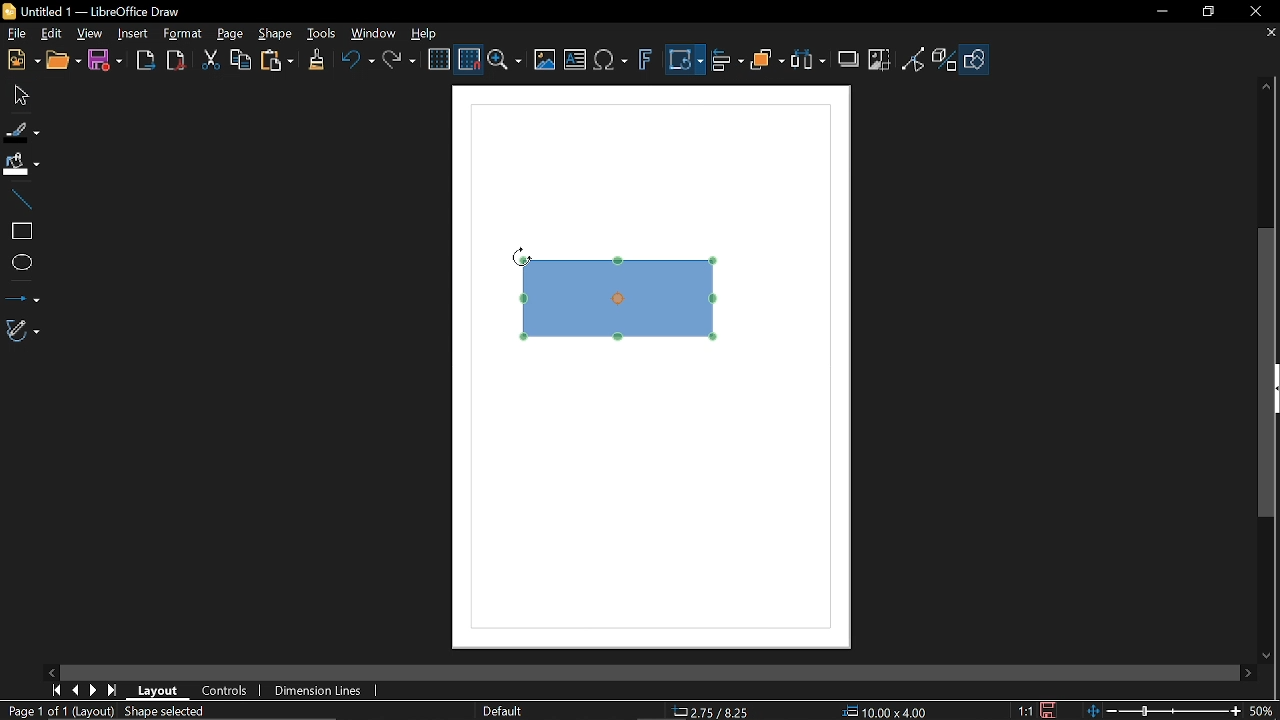 The width and height of the screenshot is (1280, 720). Describe the element at coordinates (504, 710) in the screenshot. I see `slide master name` at that location.